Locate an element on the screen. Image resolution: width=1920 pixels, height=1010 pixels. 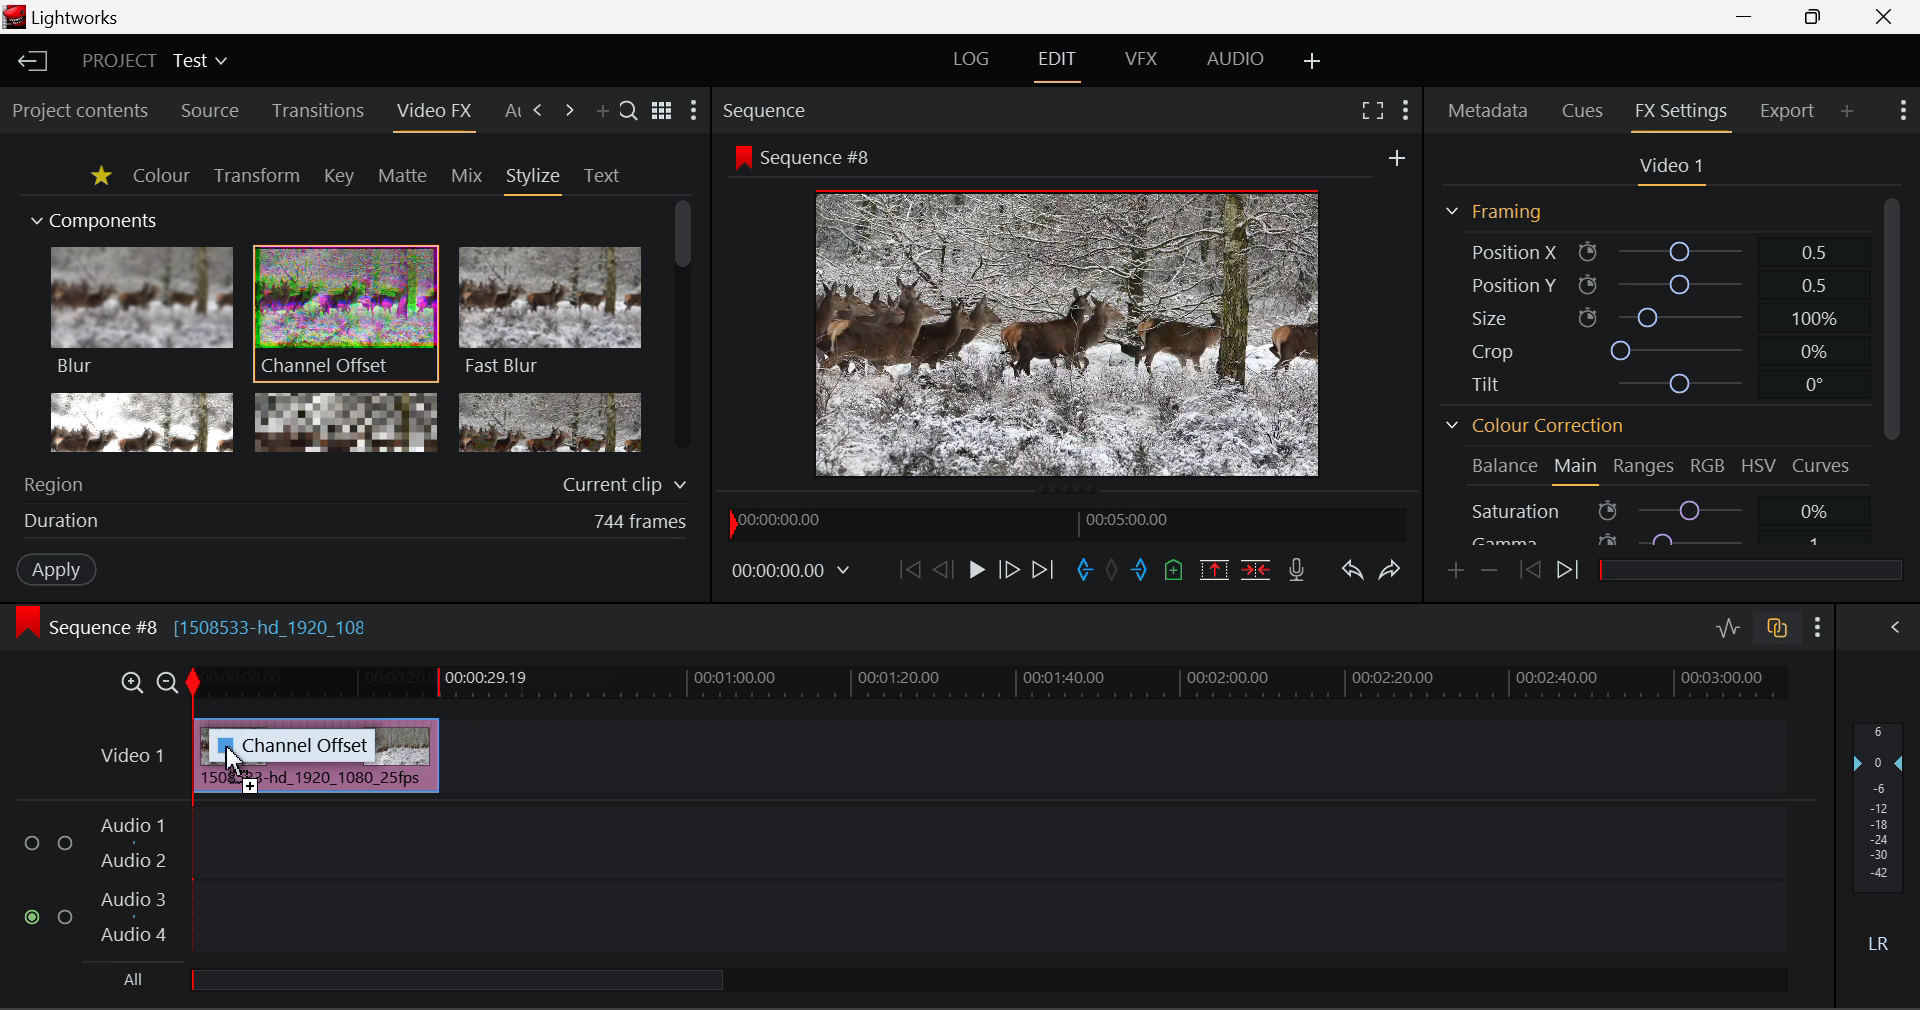
Toggle between title and list view is located at coordinates (661, 107).